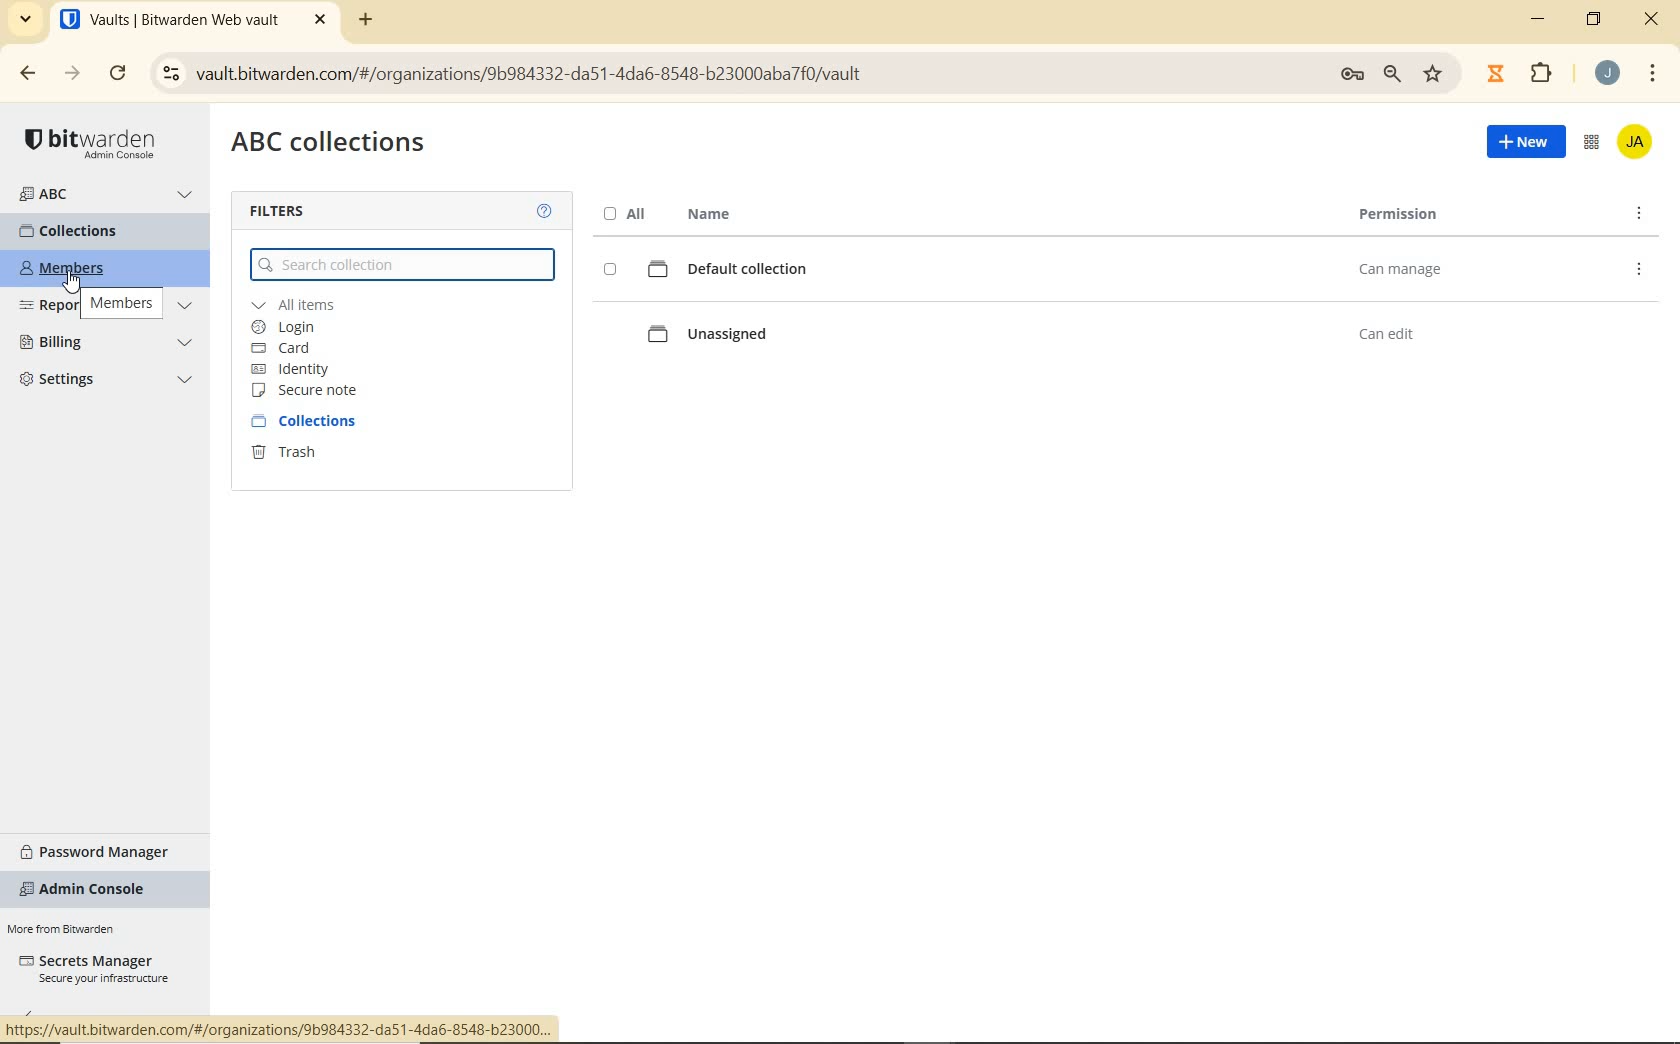 Image resolution: width=1680 pixels, height=1044 pixels. What do you see at coordinates (403, 265) in the screenshot?
I see `SEARCH COLLECTION` at bounding box center [403, 265].